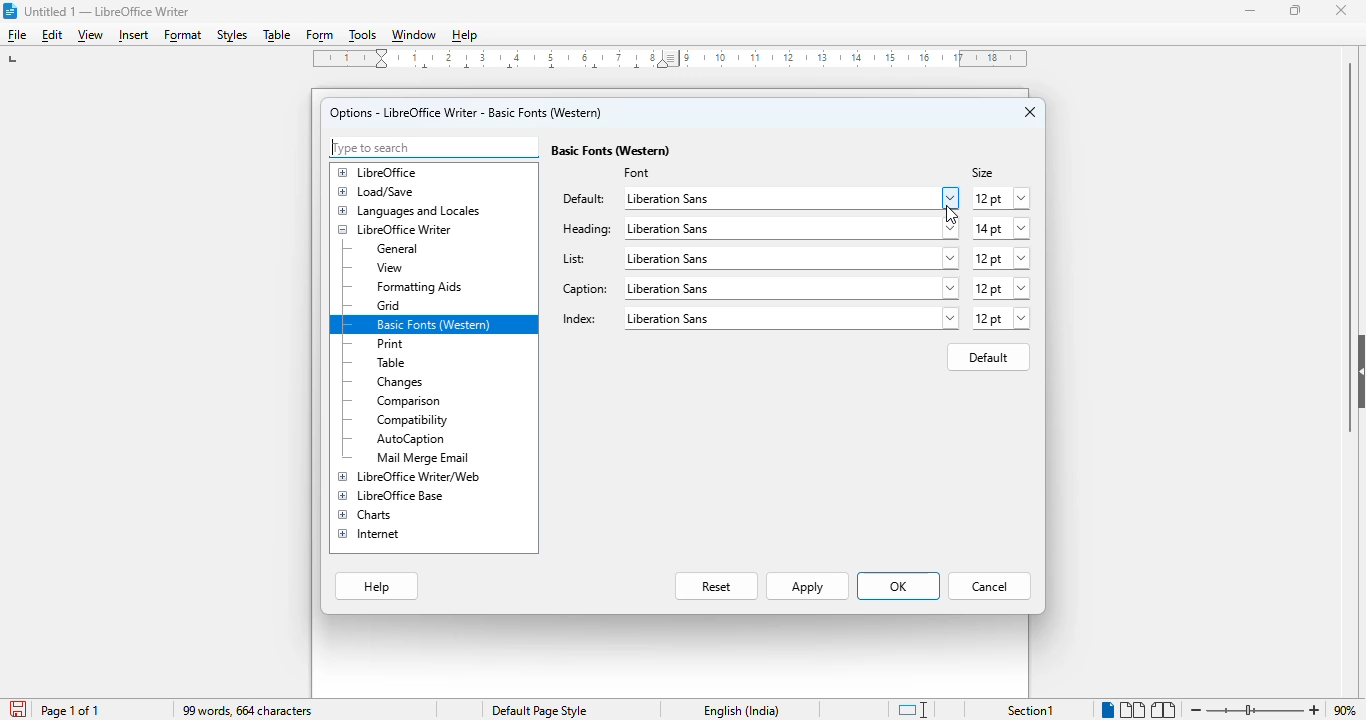  I want to click on charts, so click(367, 514).